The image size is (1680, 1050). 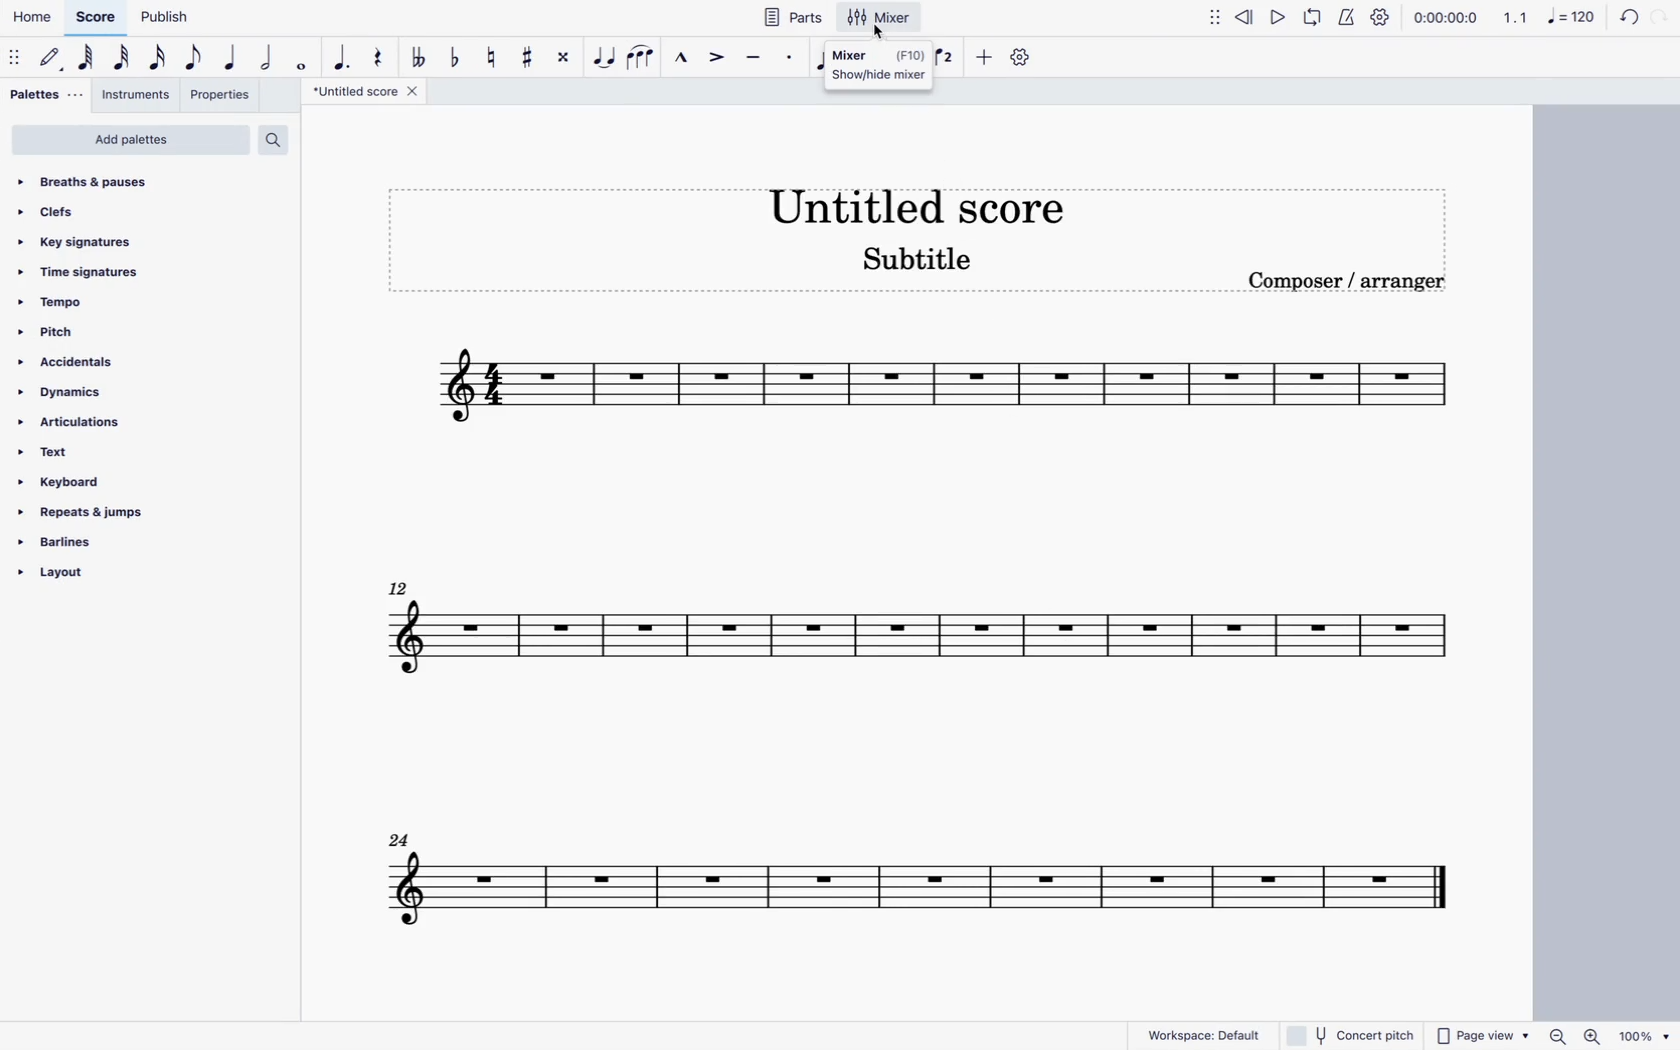 I want to click on full note, so click(x=302, y=58).